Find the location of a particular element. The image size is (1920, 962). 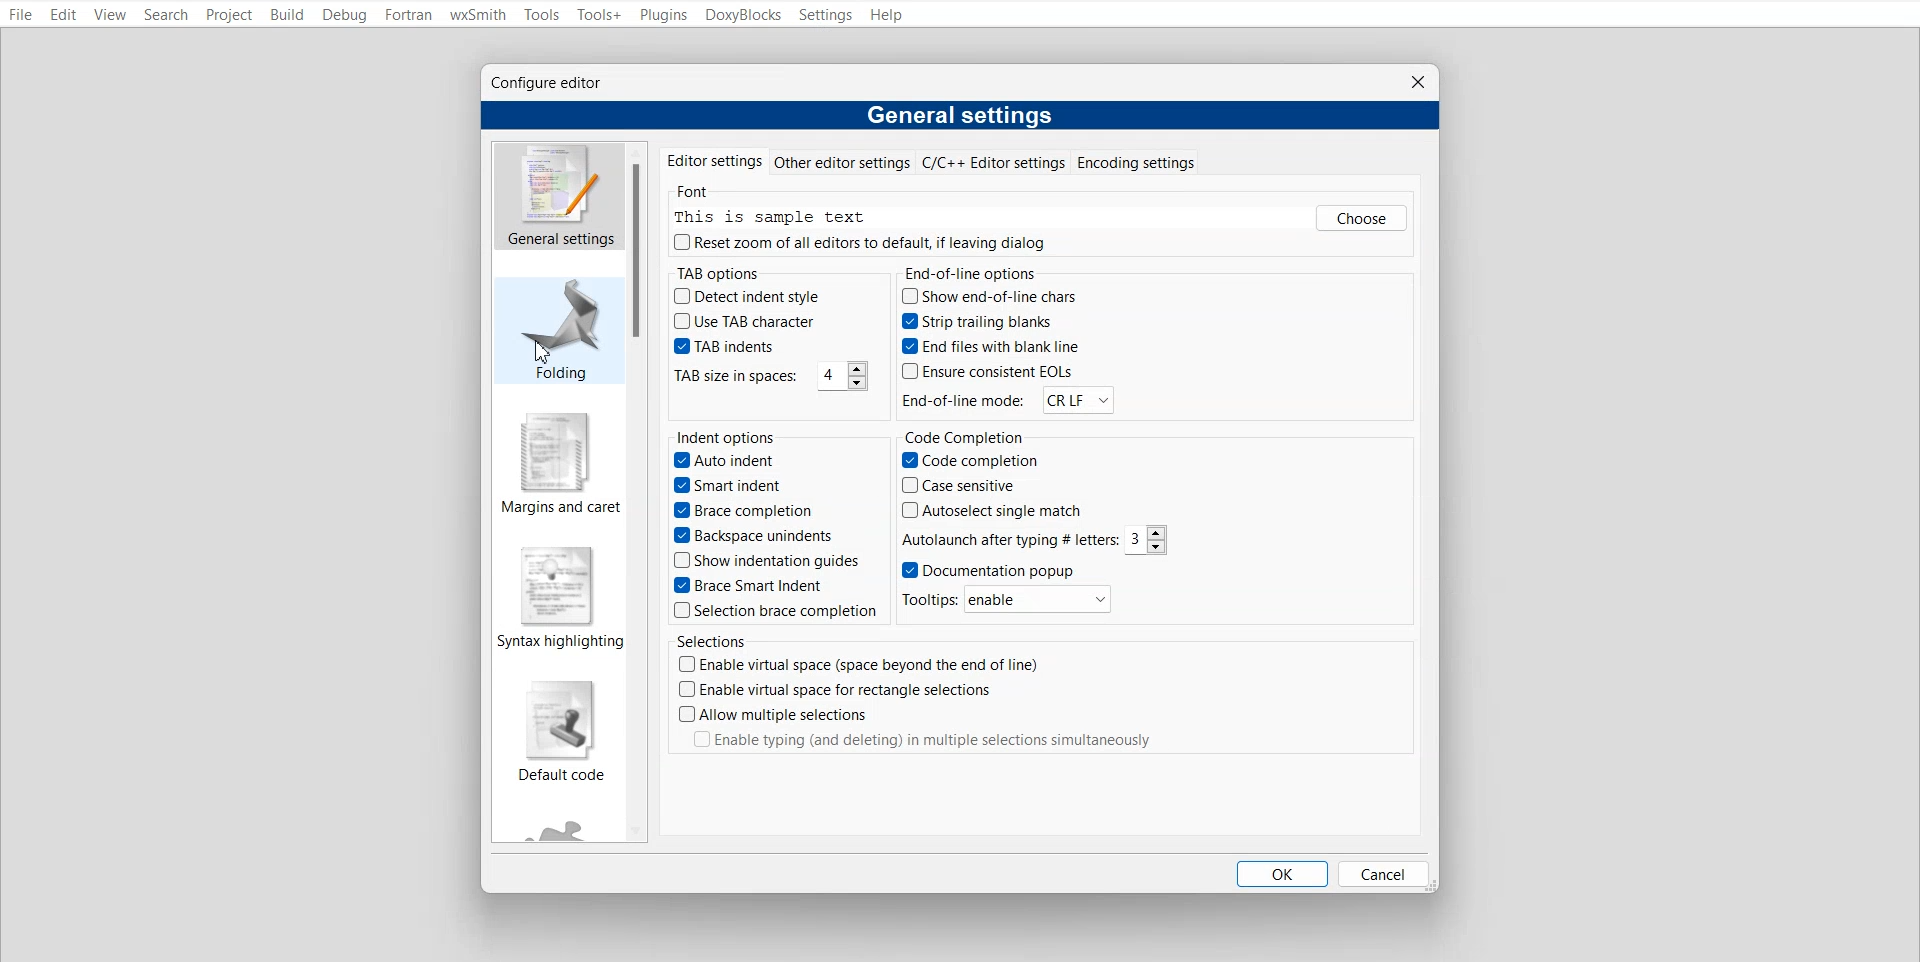

Other editor settings is located at coordinates (841, 161).